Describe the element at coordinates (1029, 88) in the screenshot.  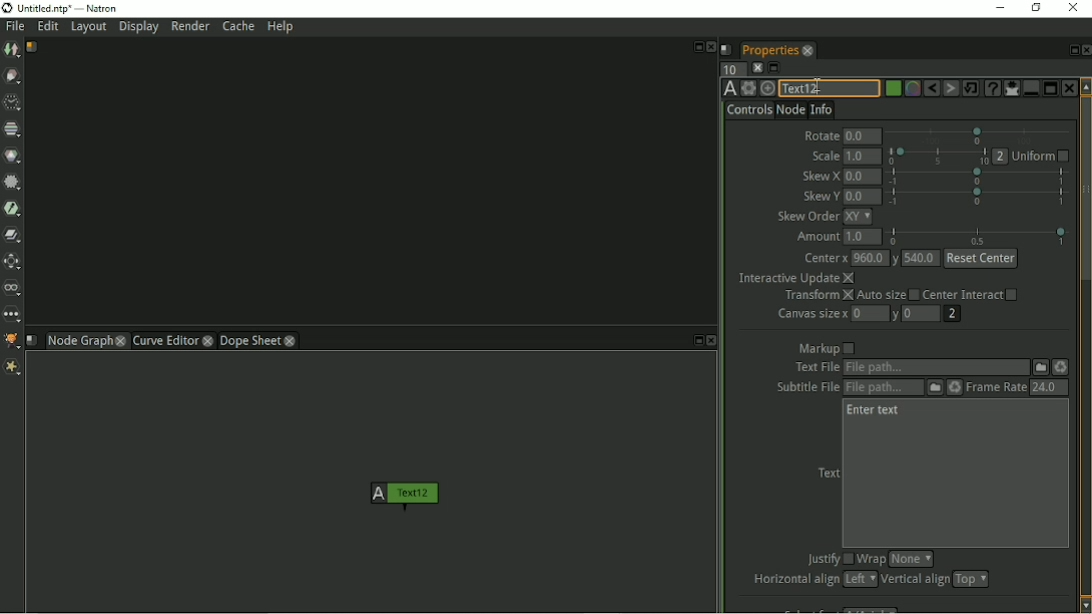
I see `Minimize` at that location.